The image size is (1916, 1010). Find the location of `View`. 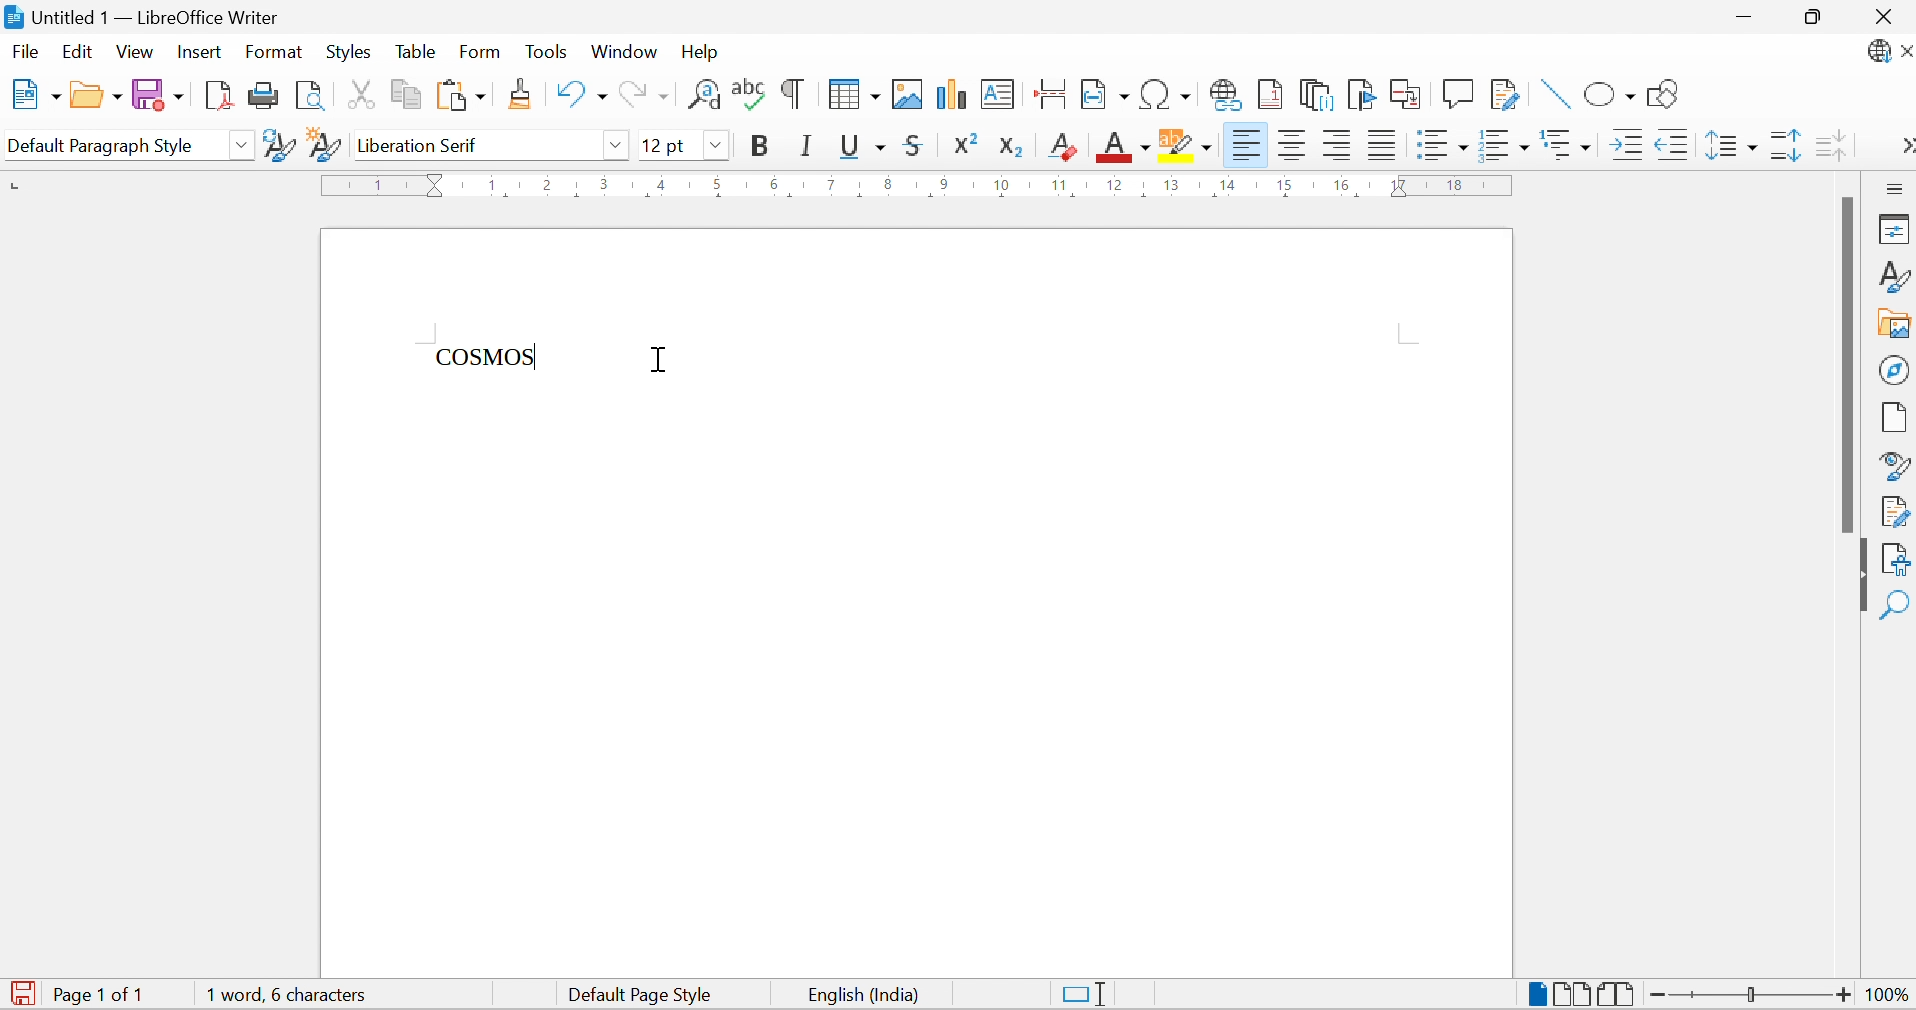

View is located at coordinates (135, 52).